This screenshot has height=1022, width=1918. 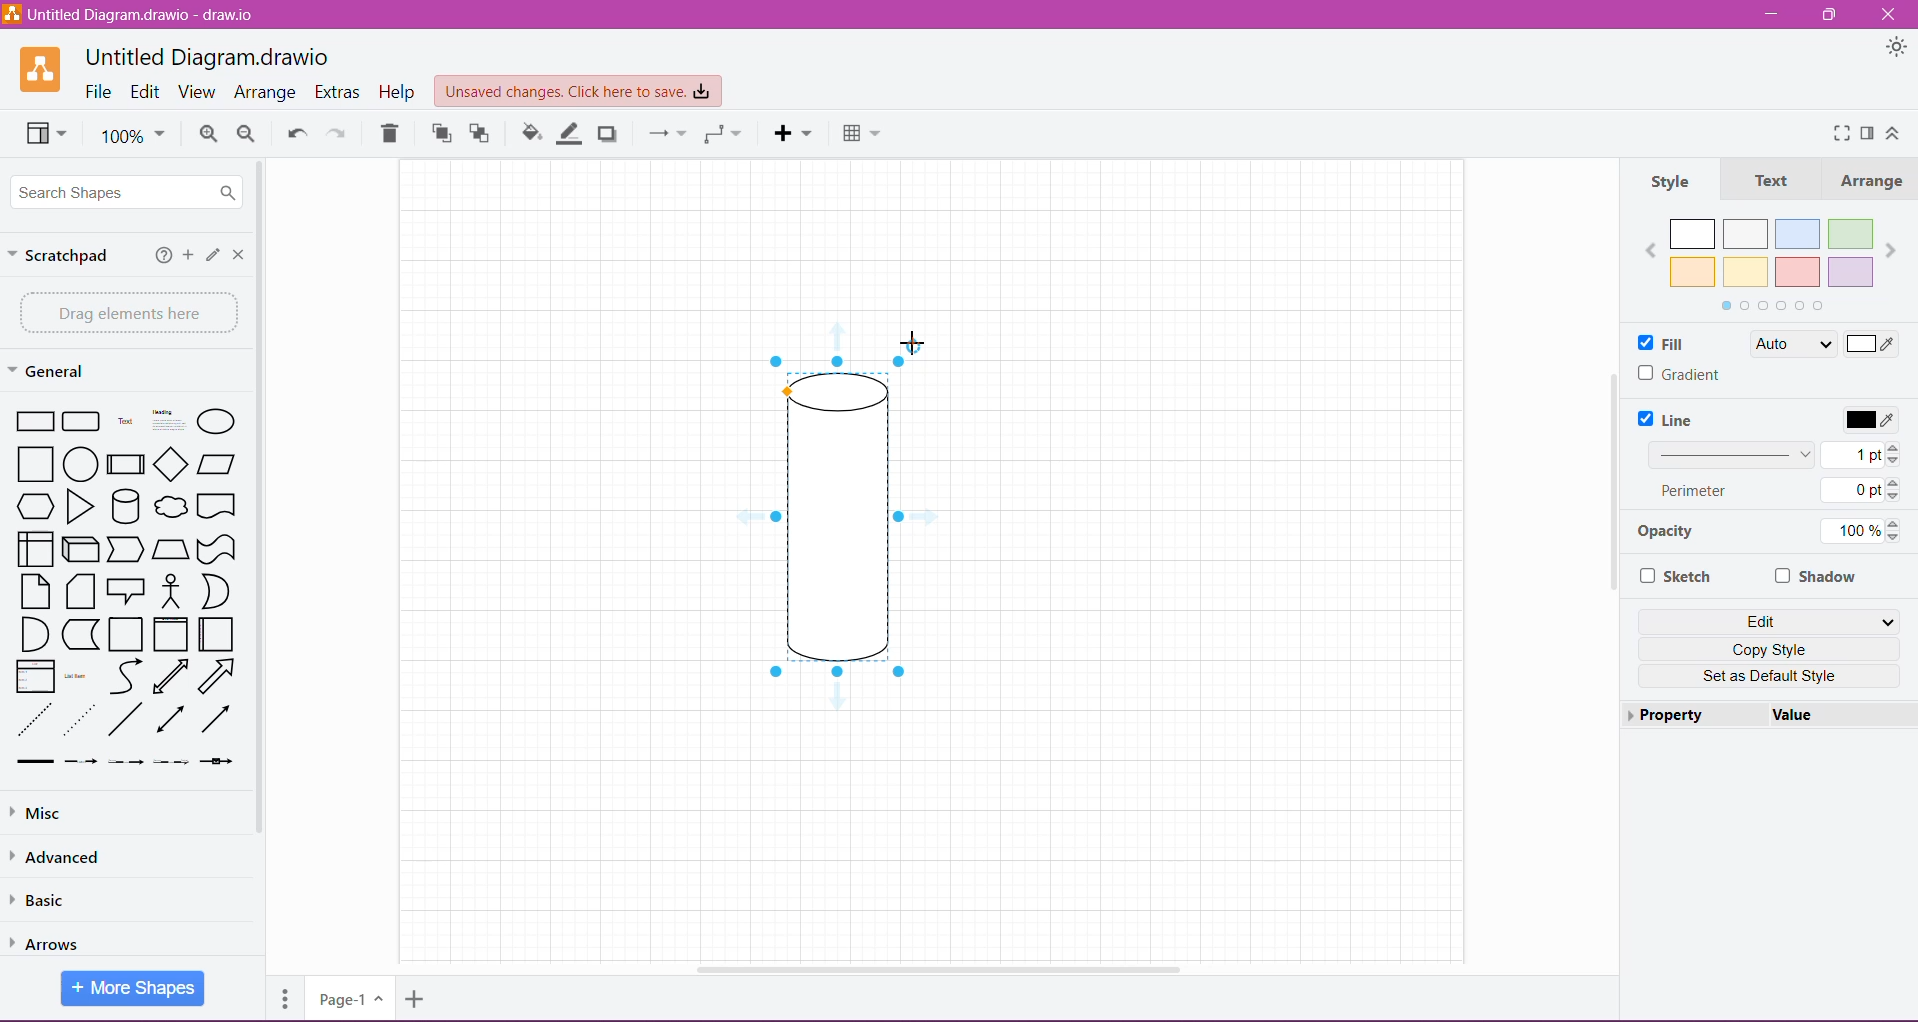 I want to click on Arrange, so click(x=267, y=92).